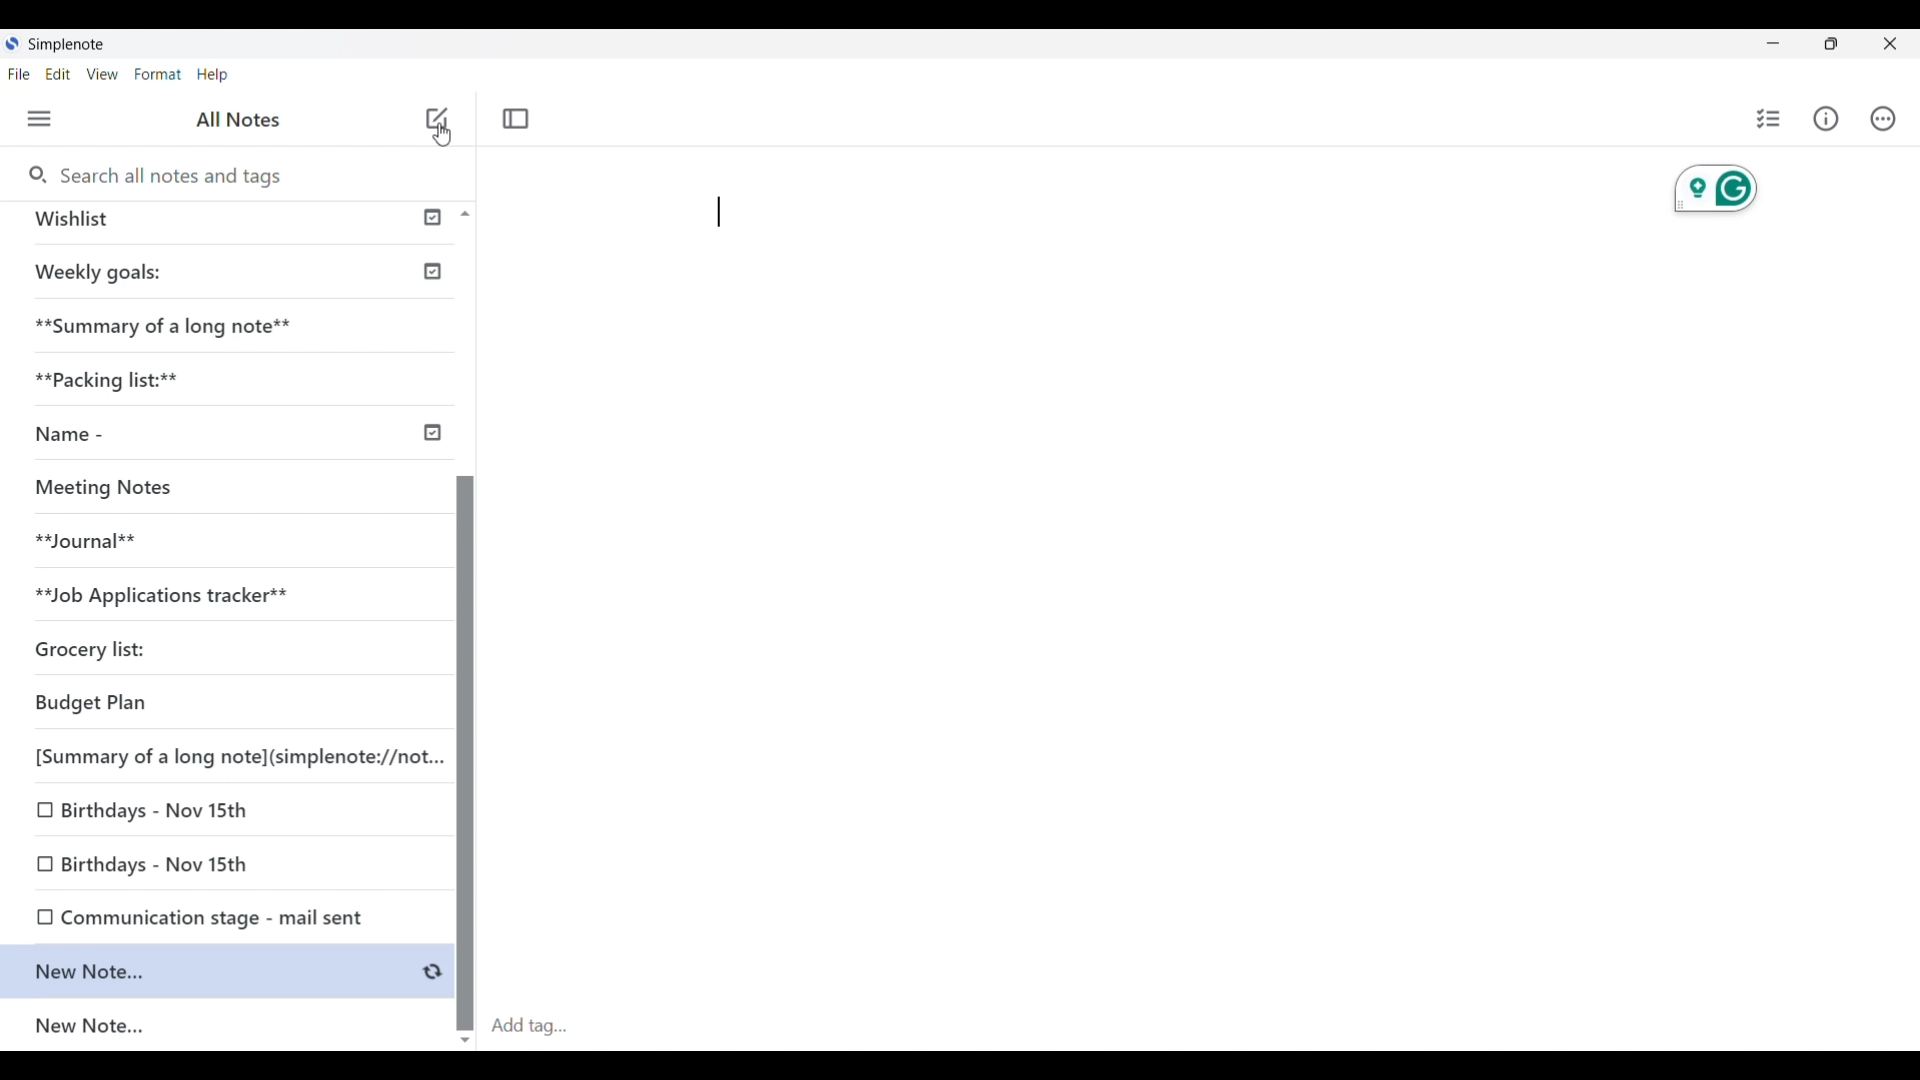 This screenshot has width=1920, height=1080. What do you see at coordinates (12, 43) in the screenshot?
I see `Simplenote logo` at bounding box center [12, 43].